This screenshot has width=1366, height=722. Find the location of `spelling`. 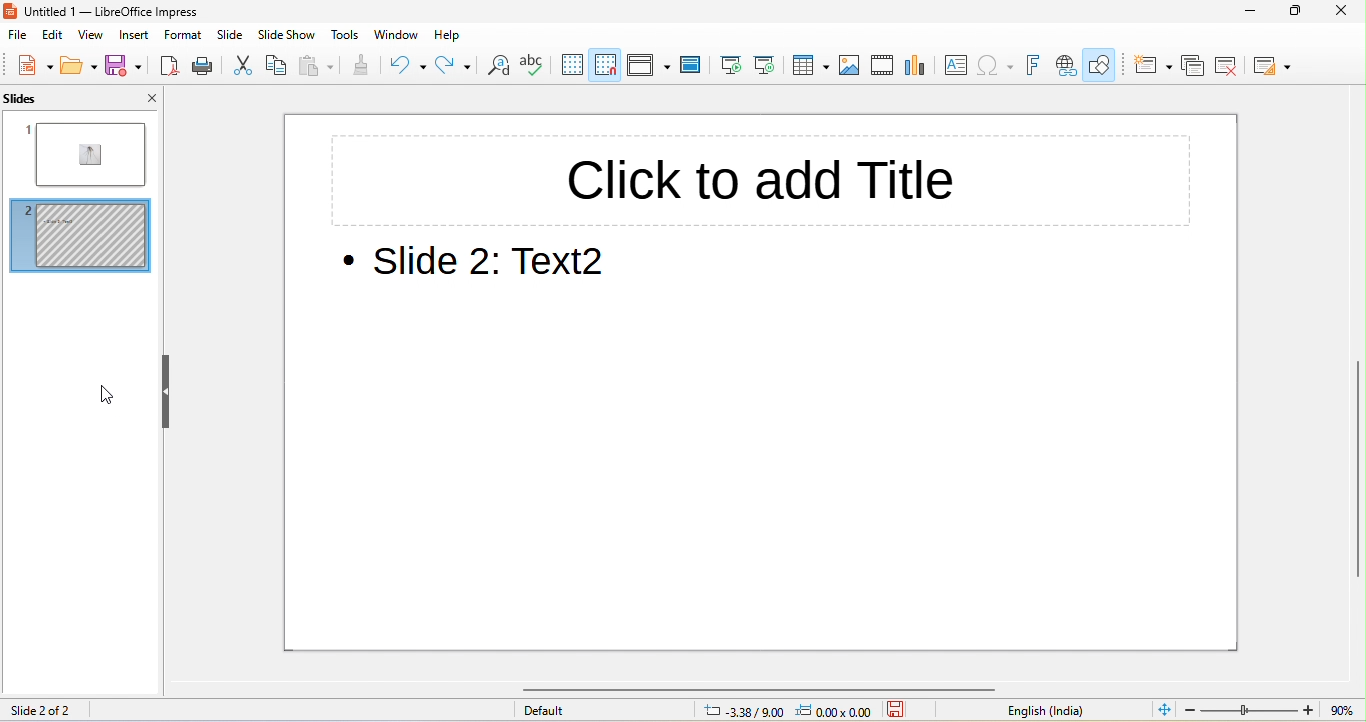

spelling is located at coordinates (539, 67).